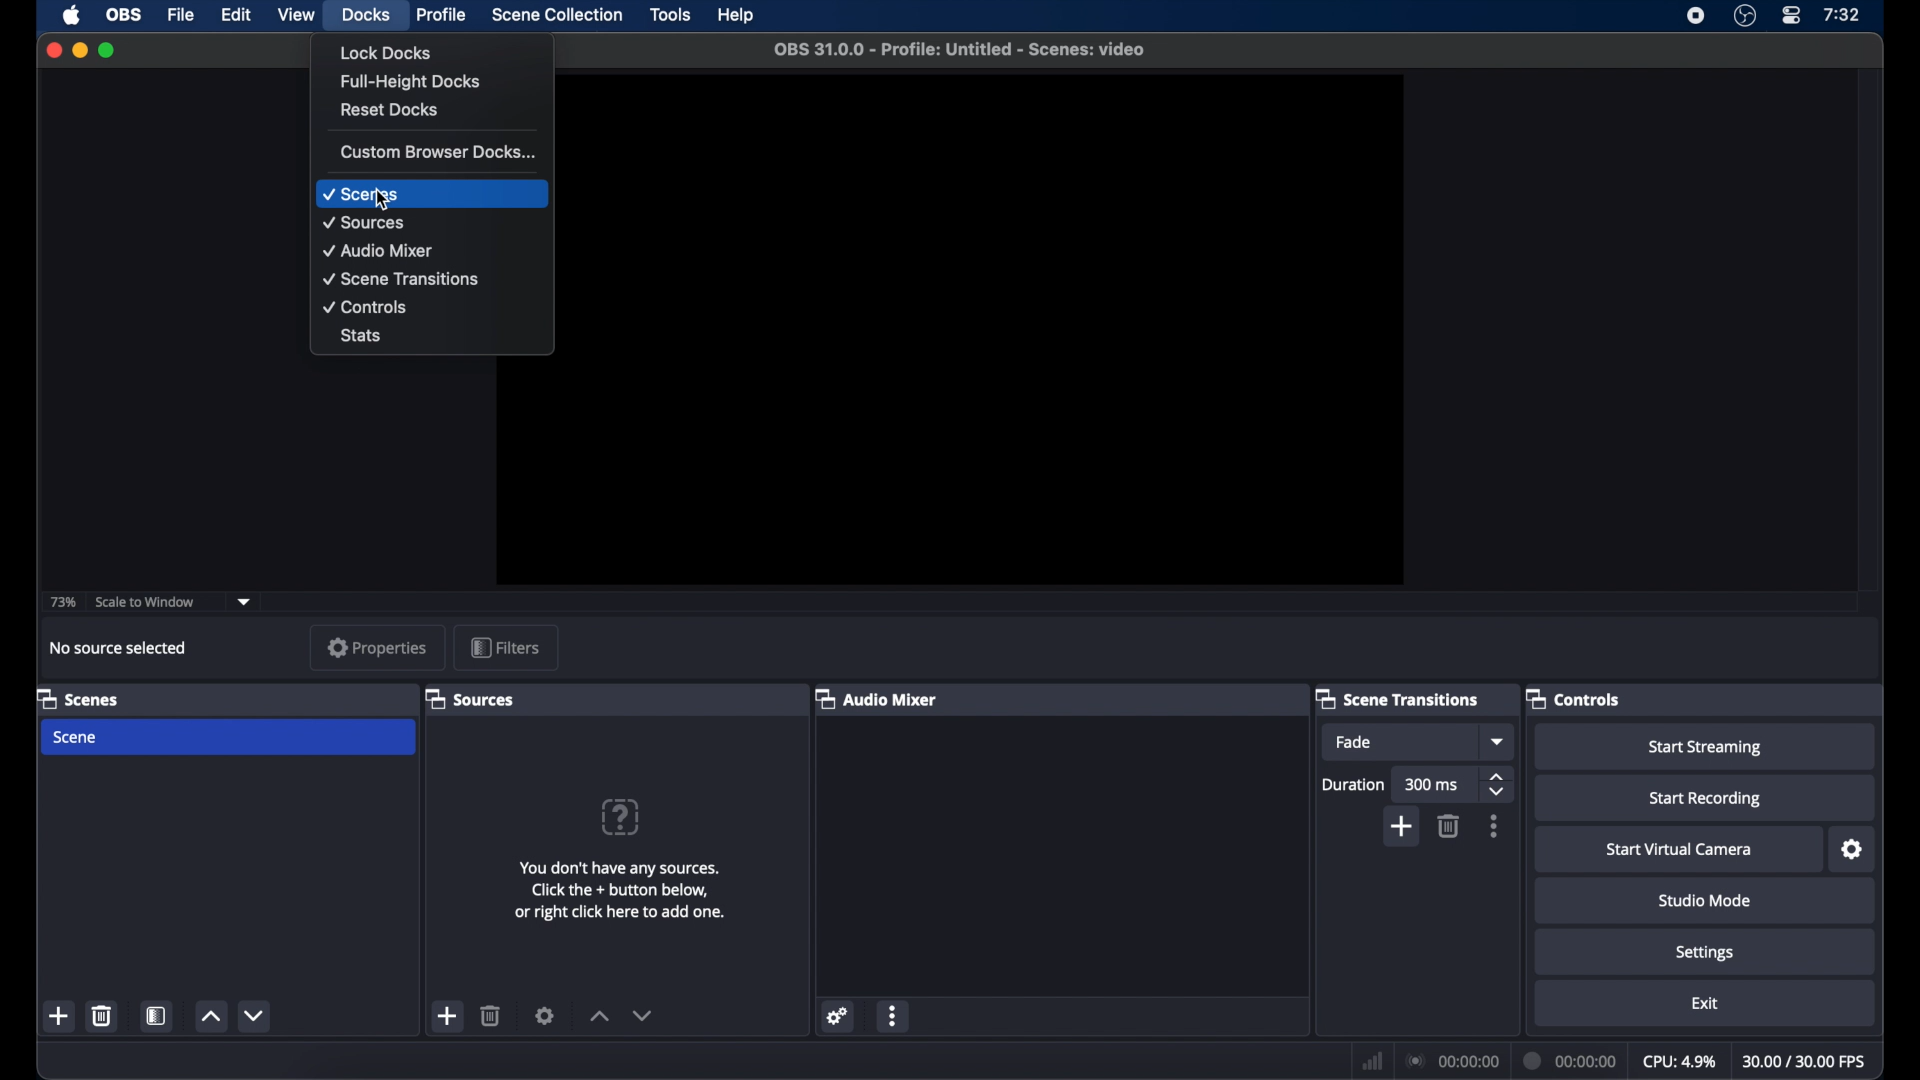 The height and width of the screenshot is (1080, 1920). What do you see at coordinates (236, 13) in the screenshot?
I see `edit` at bounding box center [236, 13].